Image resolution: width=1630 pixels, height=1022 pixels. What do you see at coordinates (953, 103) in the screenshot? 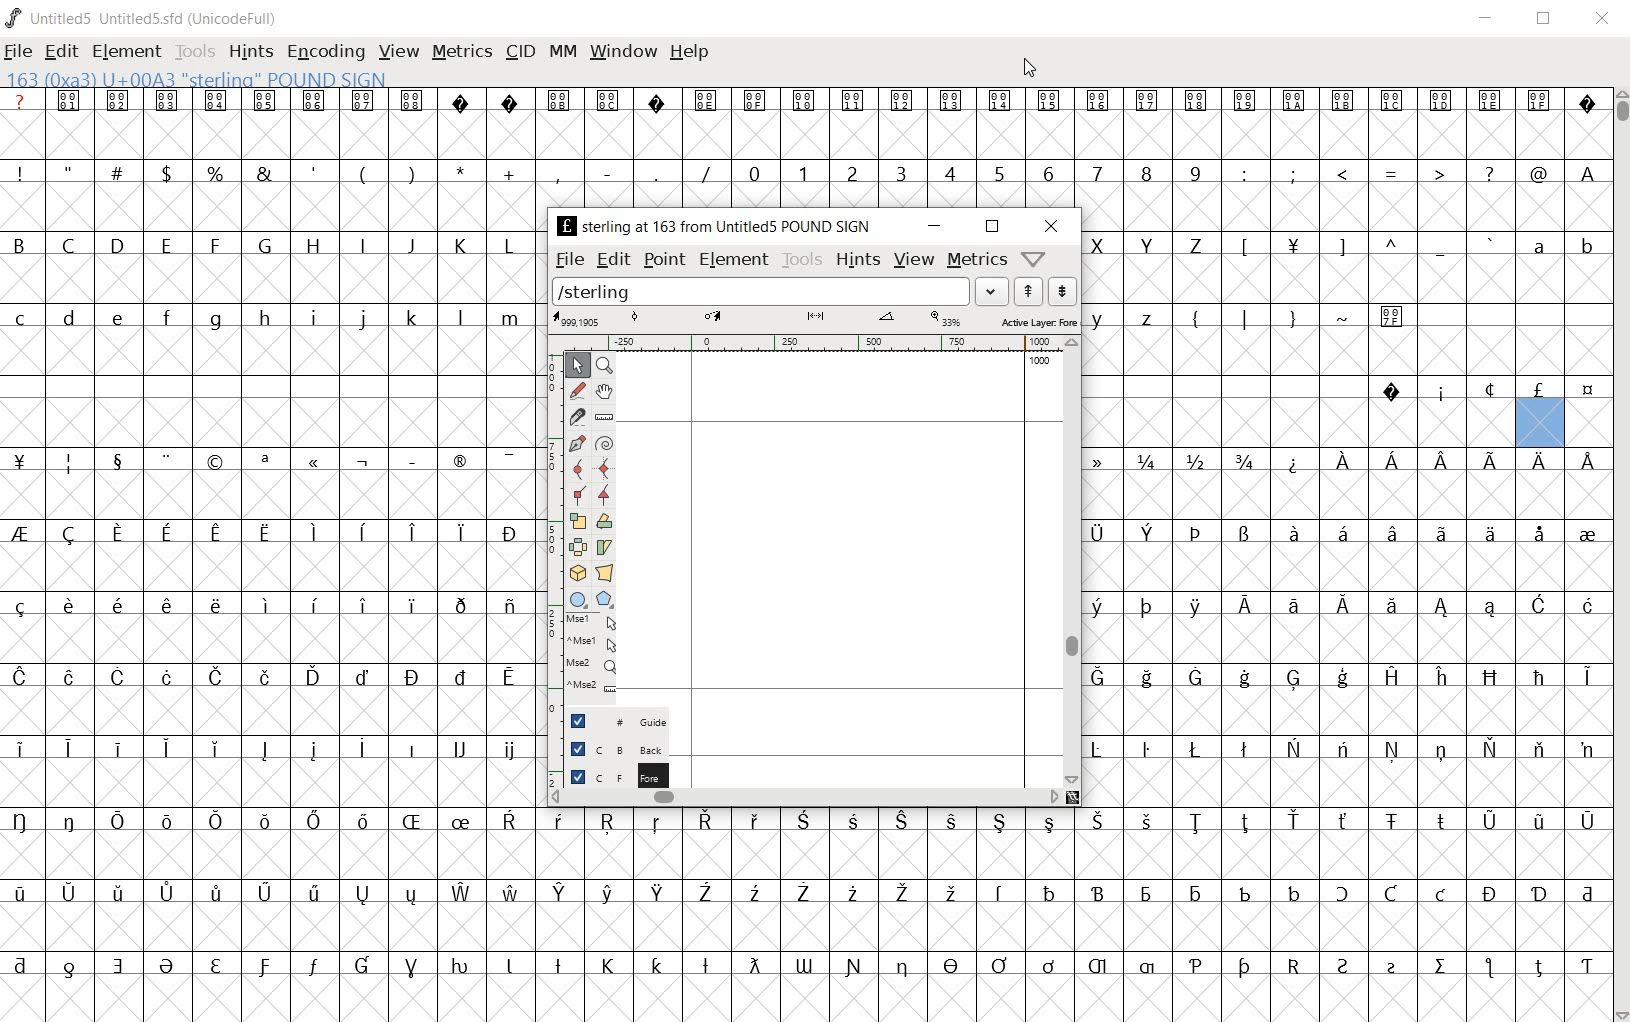
I see `Symbol` at bounding box center [953, 103].